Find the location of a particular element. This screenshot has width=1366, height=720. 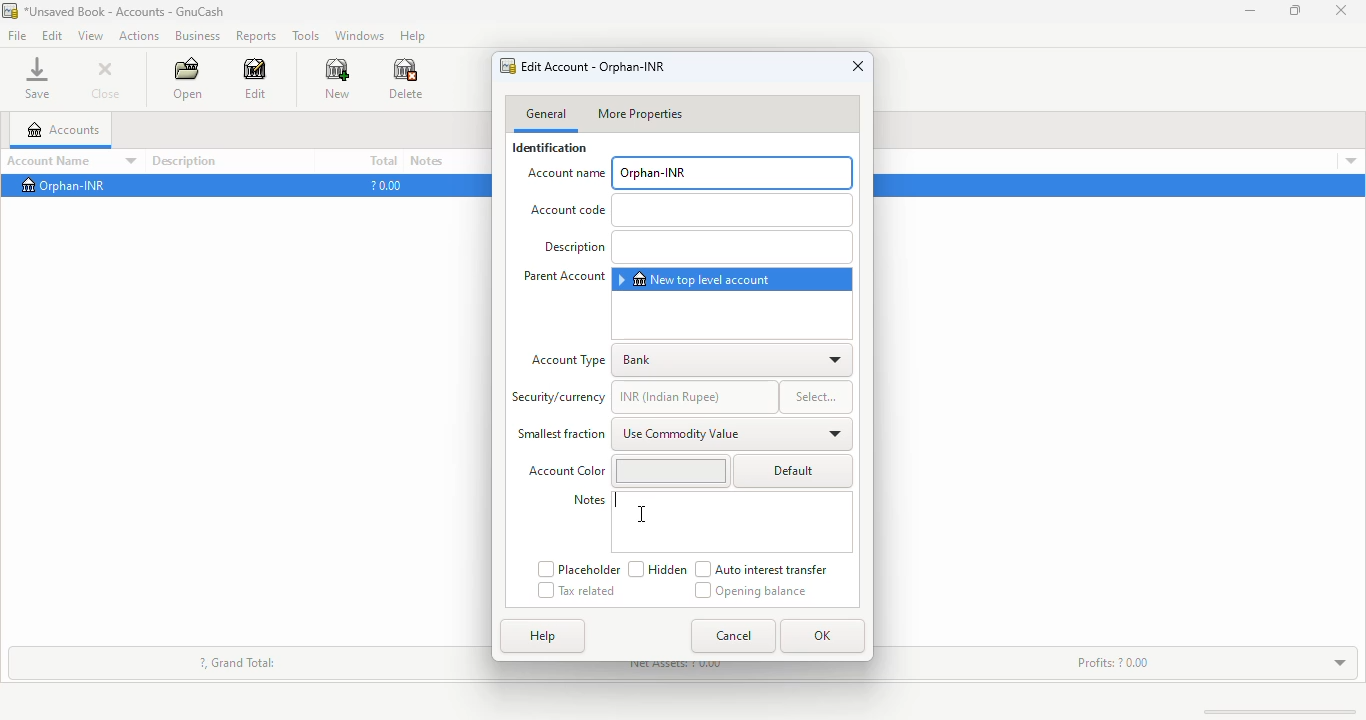

description is located at coordinates (184, 162).